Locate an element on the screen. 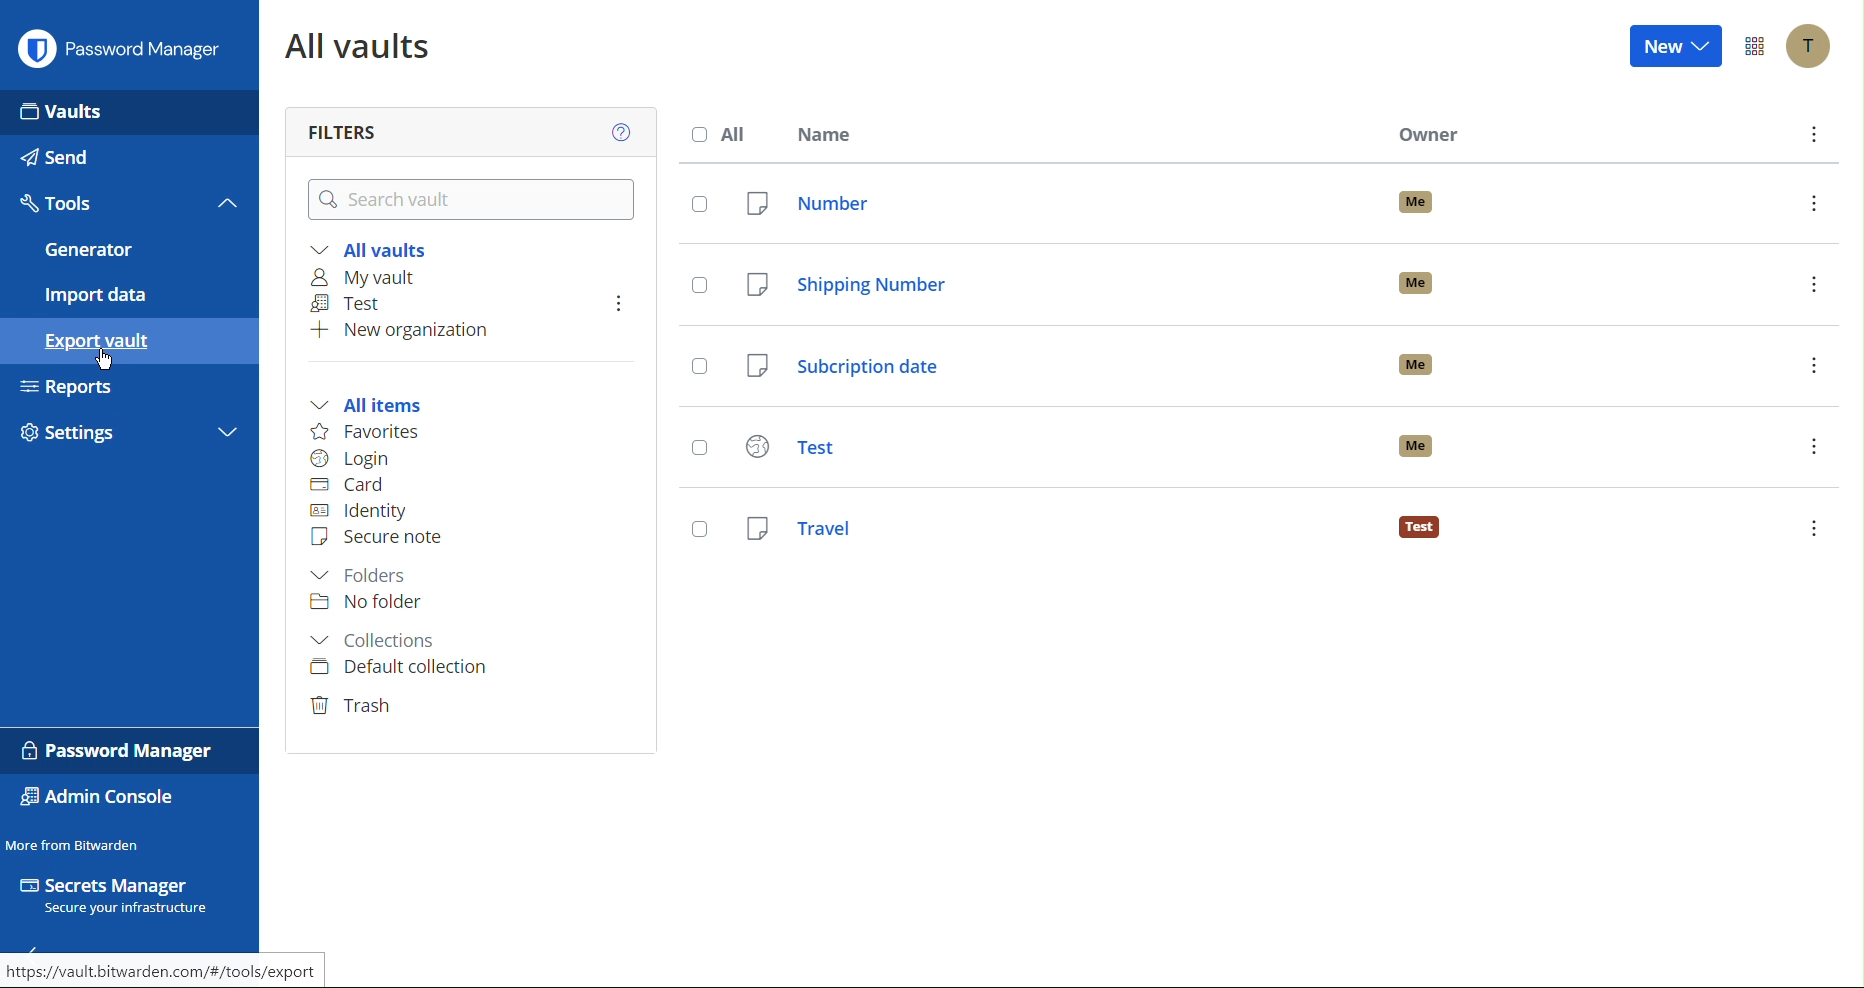 This screenshot has width=1864, height=988. options is located at coordinates (1813, 447).